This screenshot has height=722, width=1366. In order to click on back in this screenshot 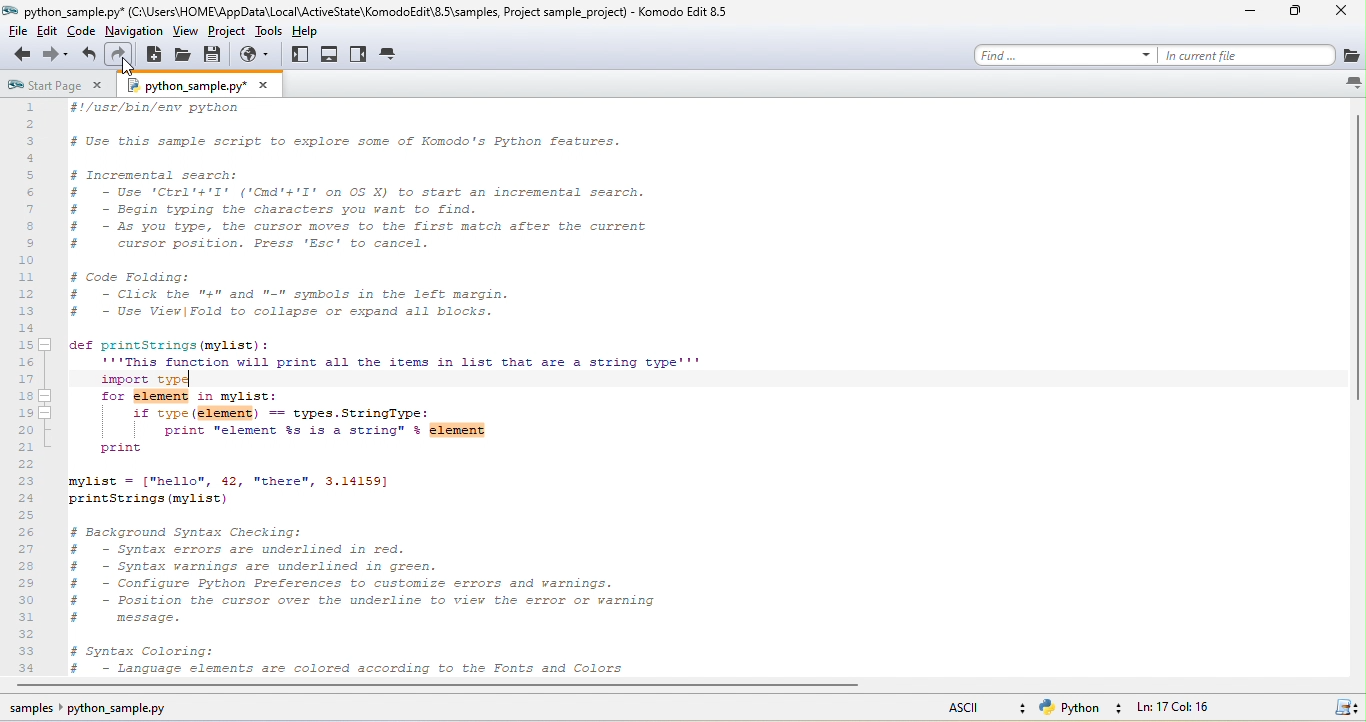, I will do `click(23, 55)`.